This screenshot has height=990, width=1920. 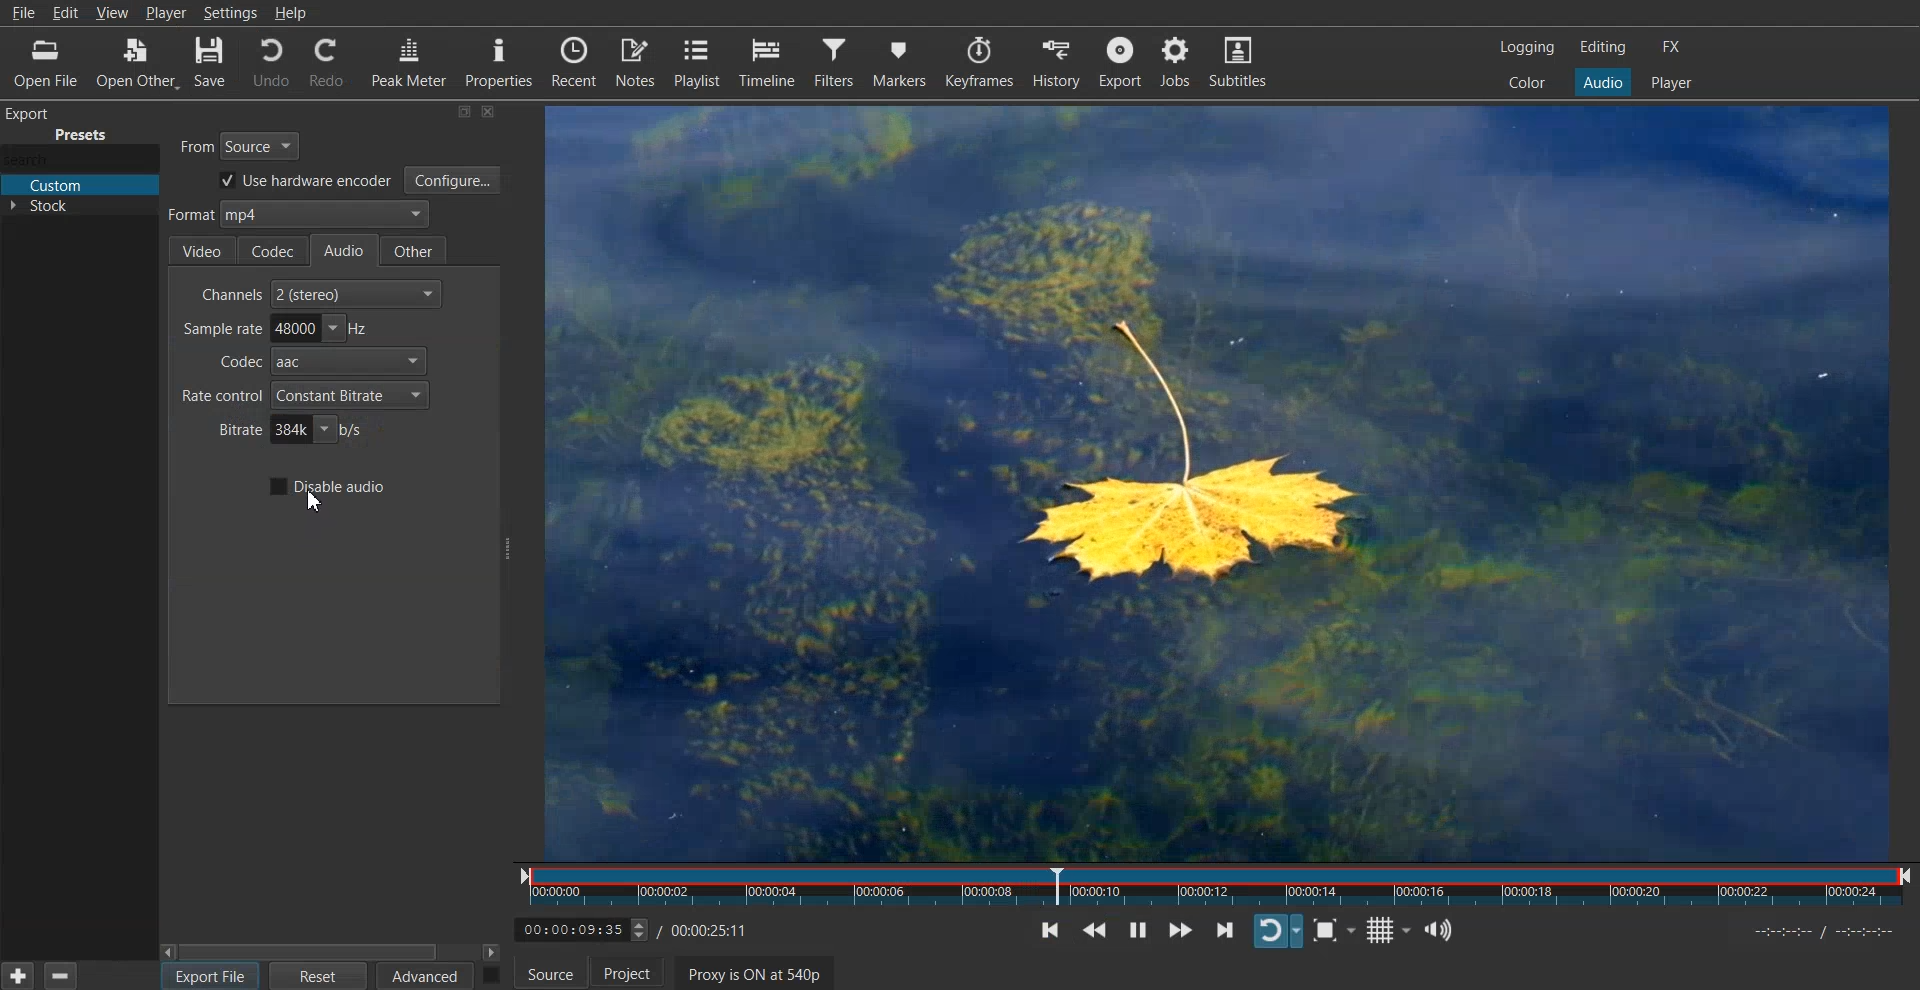 What do you see at coordinates (132, 65) in the screenshot?
I see `Open Other` at bounding box center [132, 65].